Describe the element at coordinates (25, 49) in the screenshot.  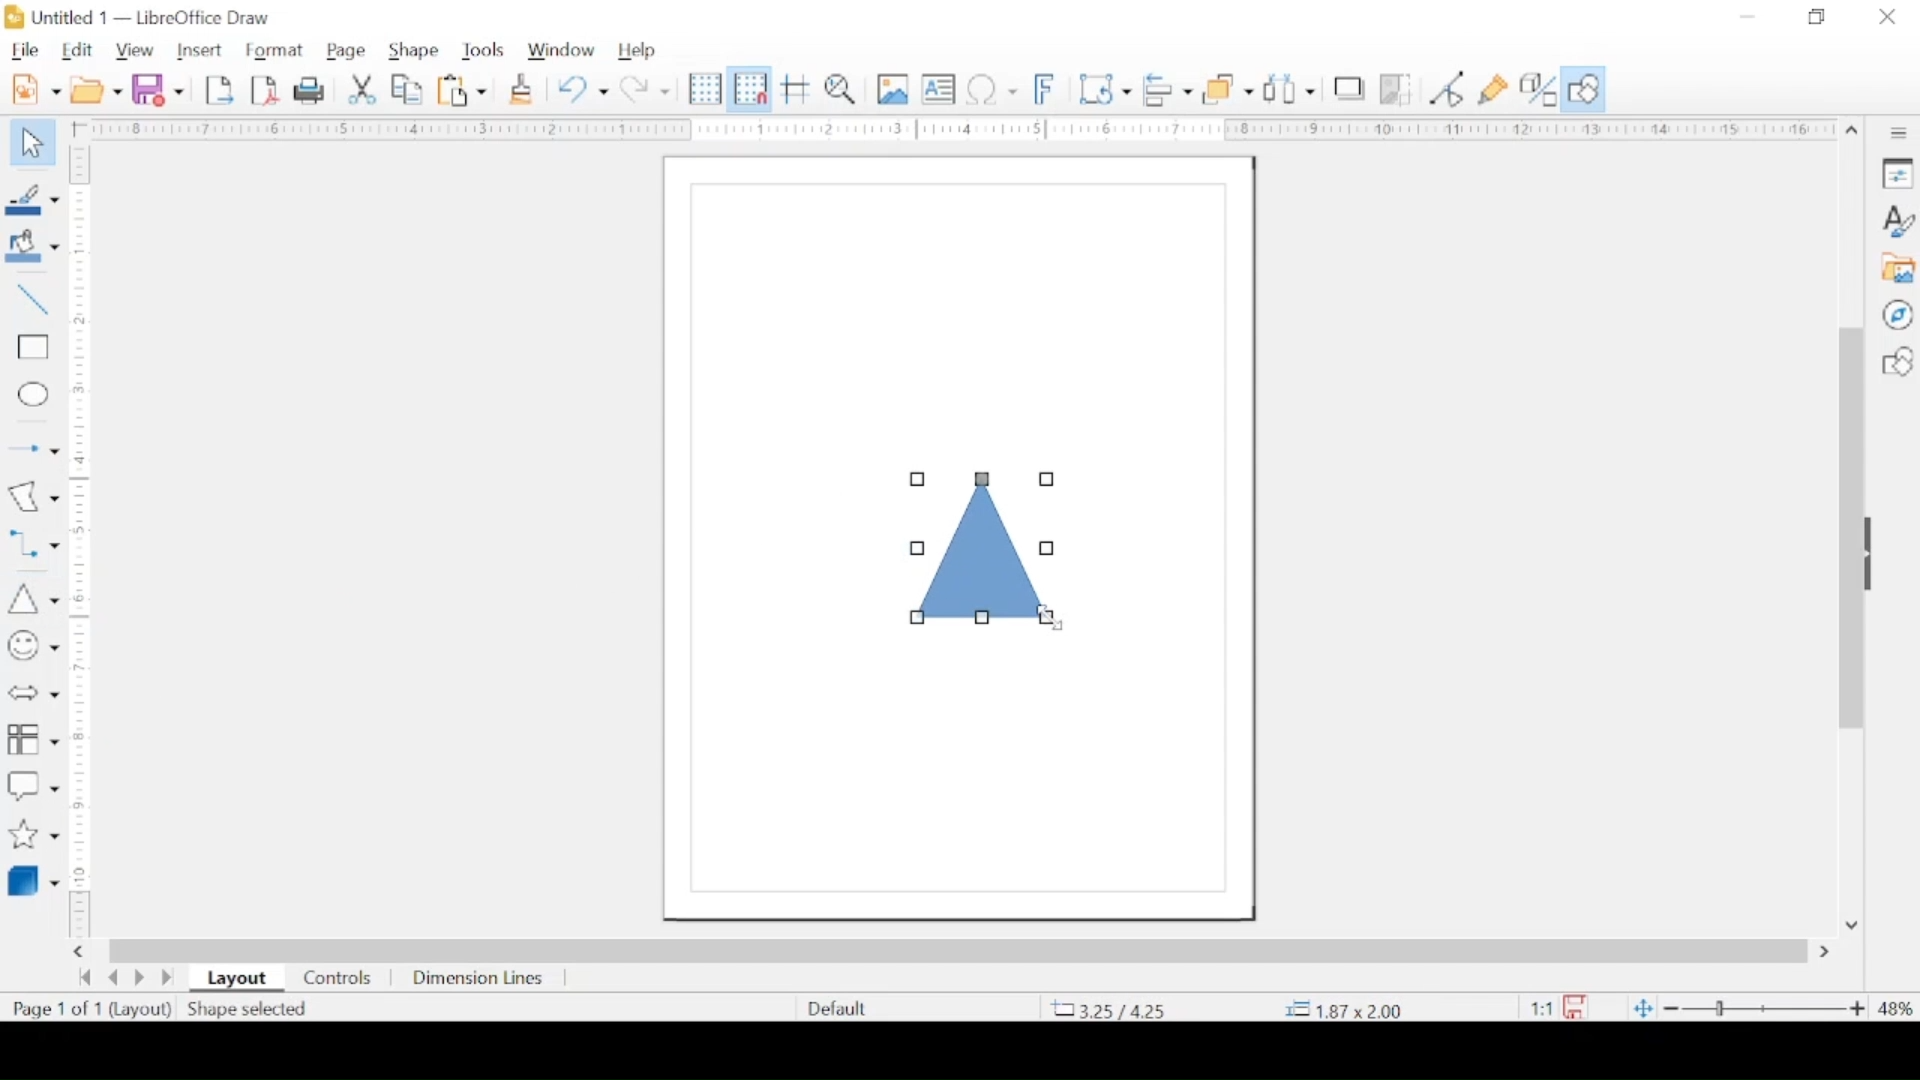
I see `file` at that location.